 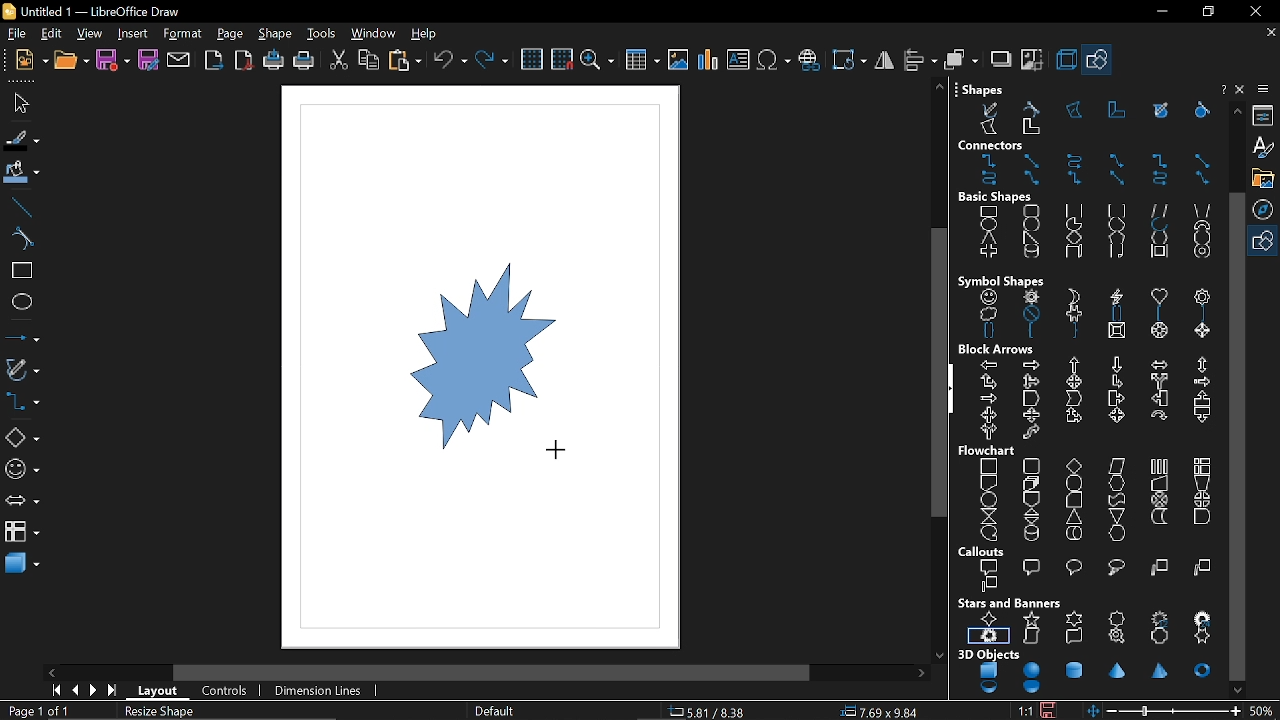 I want to click on attach, so click(x=180, y=61).